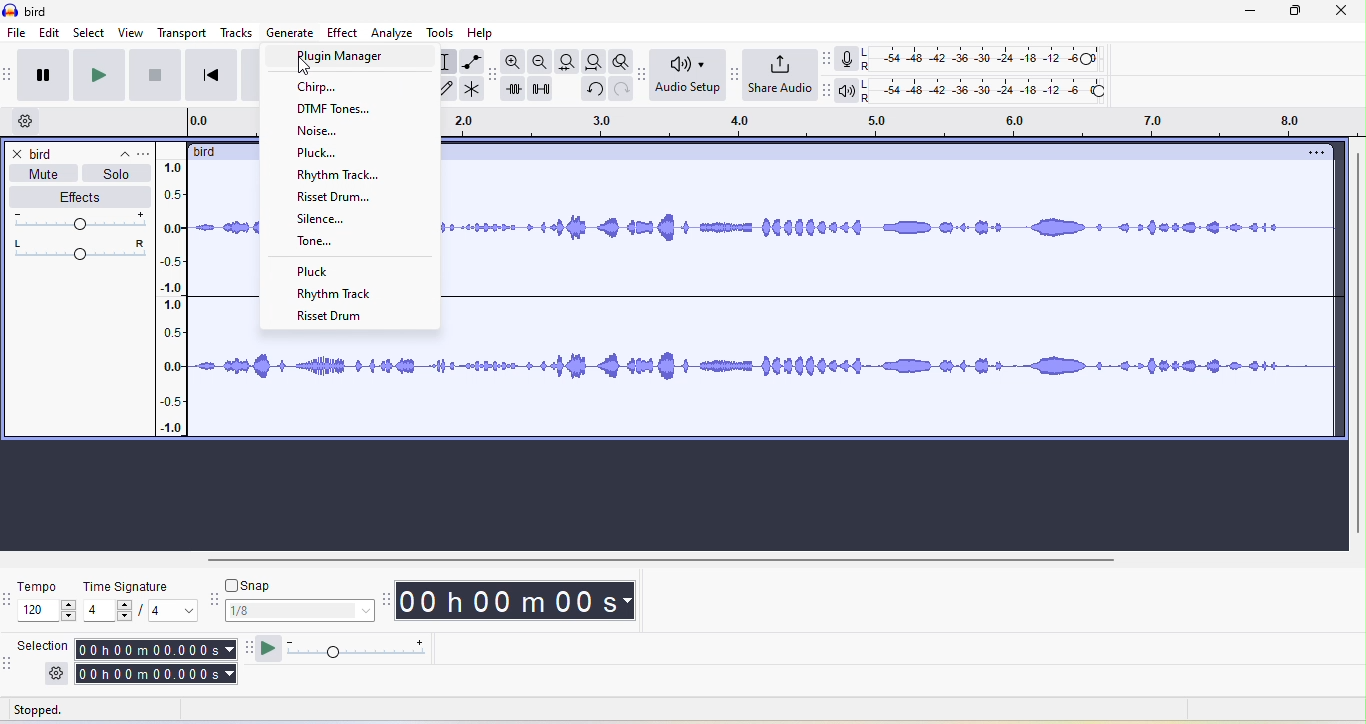 The image size is (1366, 724). What do you see at coordinates (356, 650) in the screenshot?
I see `play at speed` at bounding box center [356, 650].